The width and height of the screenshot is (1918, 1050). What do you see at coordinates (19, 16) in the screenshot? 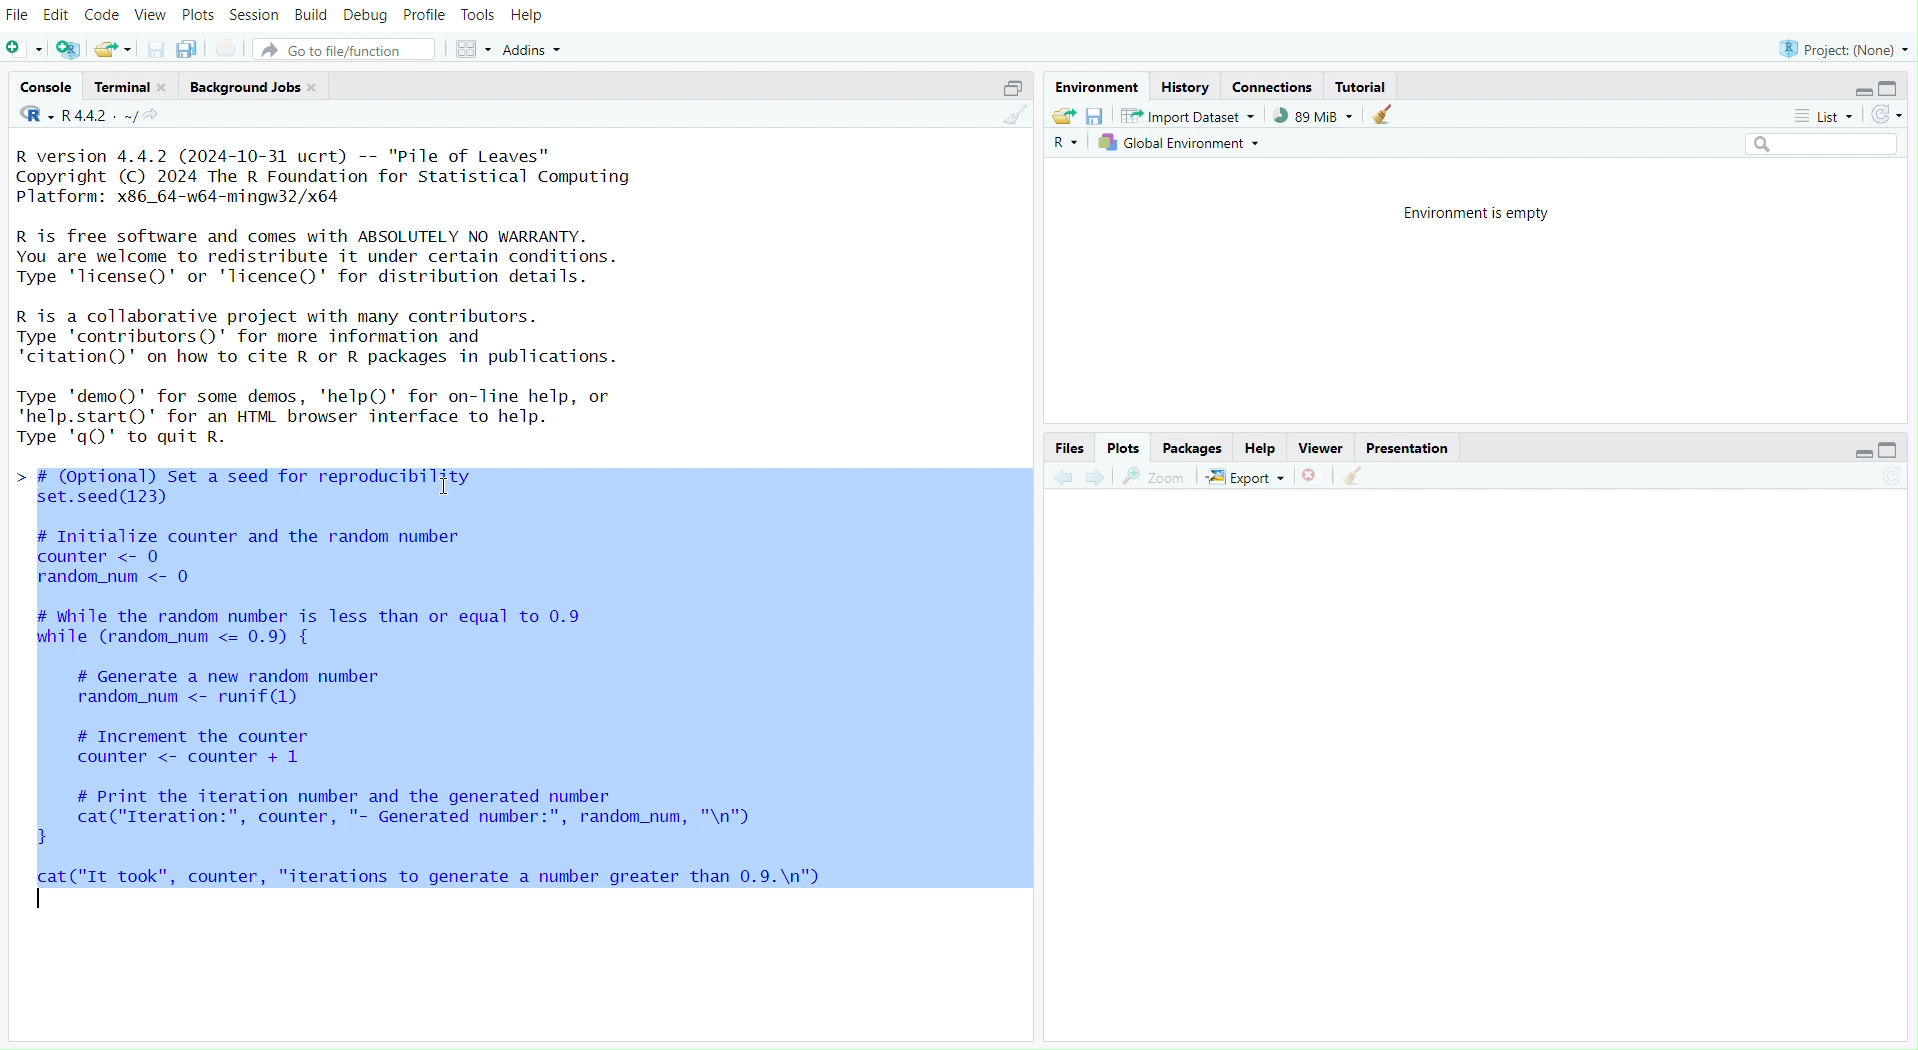
I see `File` at bounding box center [19, 16].